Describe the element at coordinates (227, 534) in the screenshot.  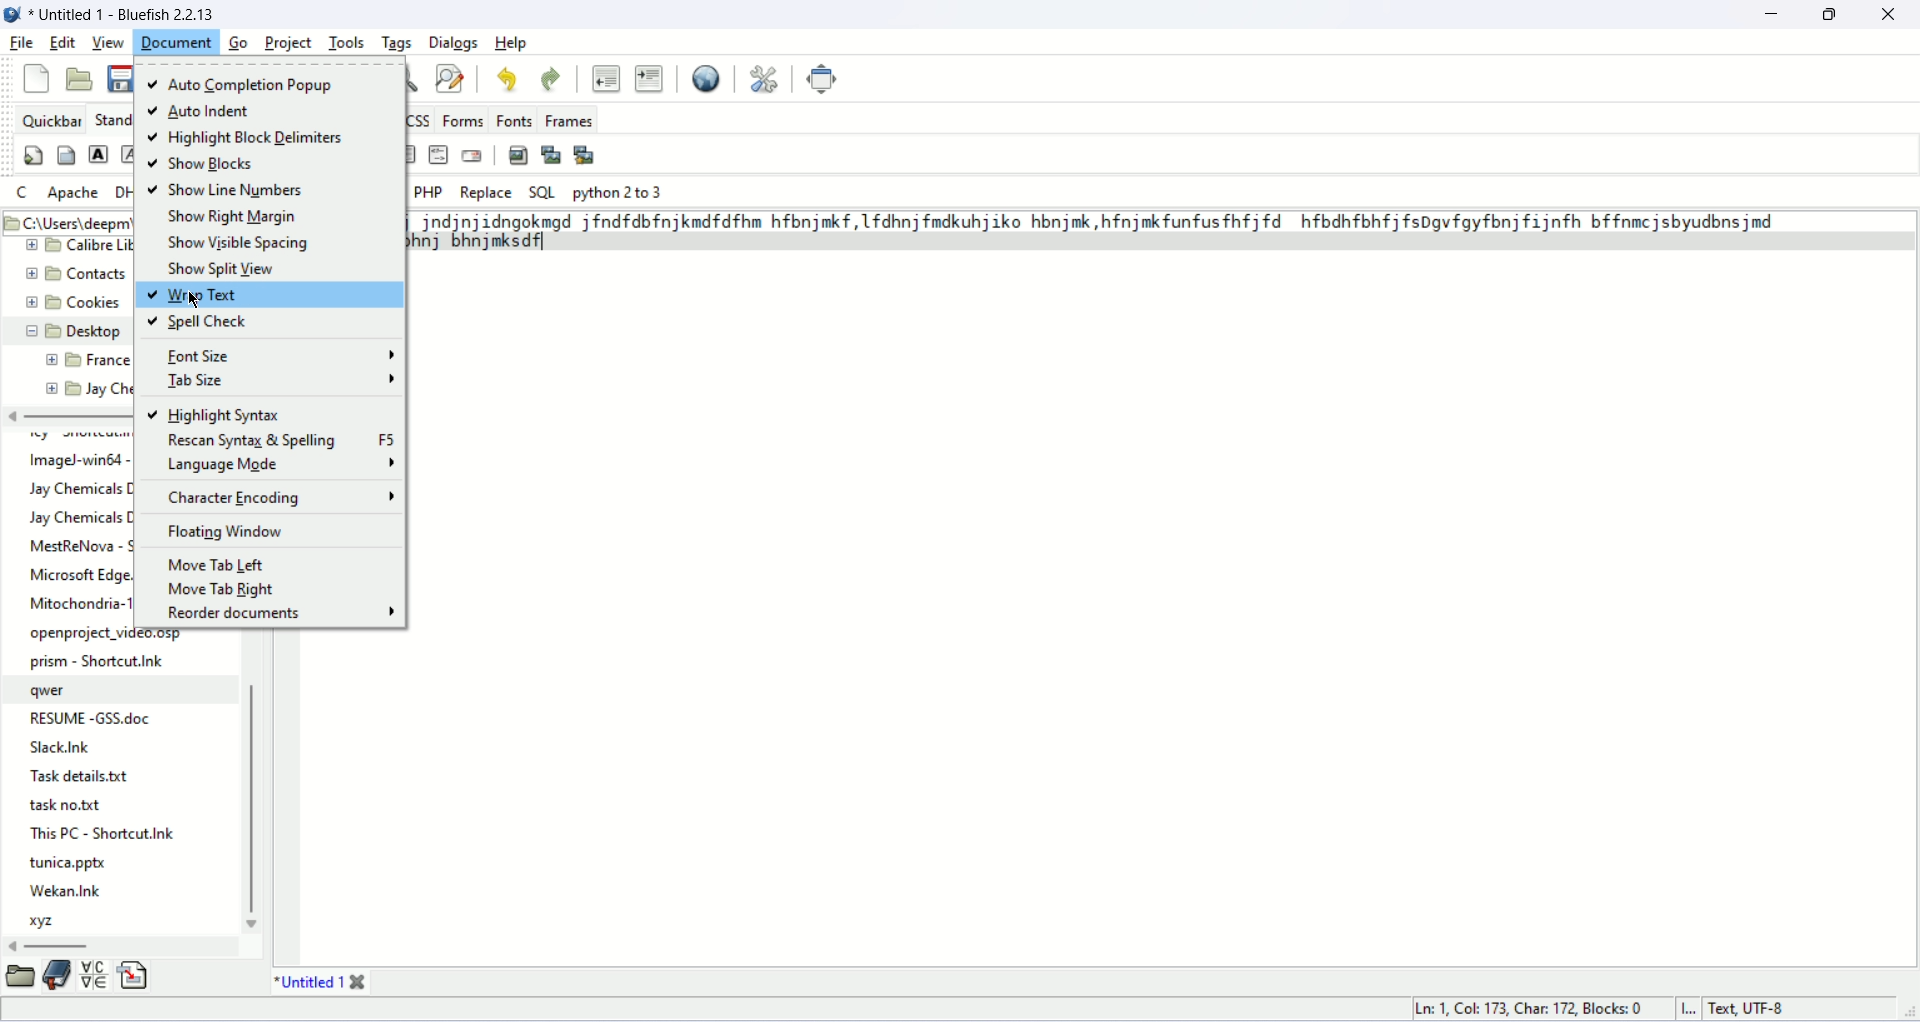
I see `floating window` at that location.